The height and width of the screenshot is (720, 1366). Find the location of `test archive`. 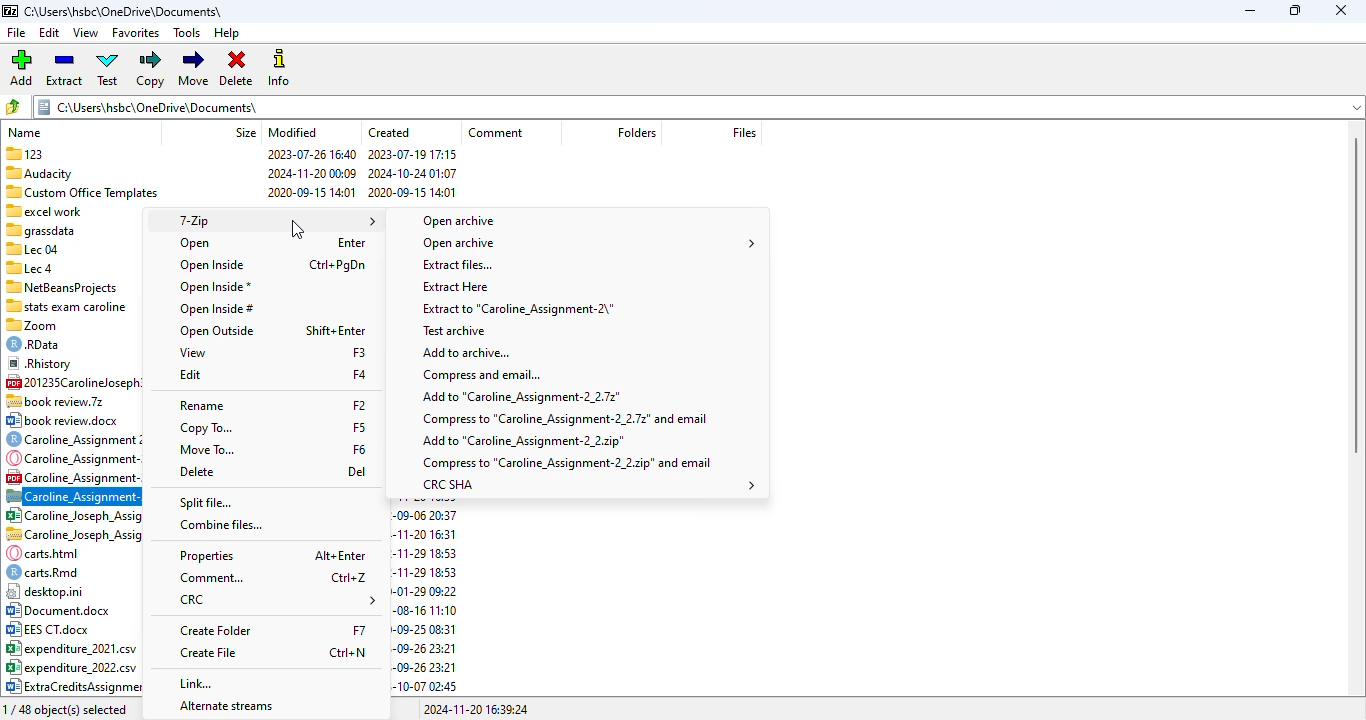

test archive is located at coordinates (456, 331).